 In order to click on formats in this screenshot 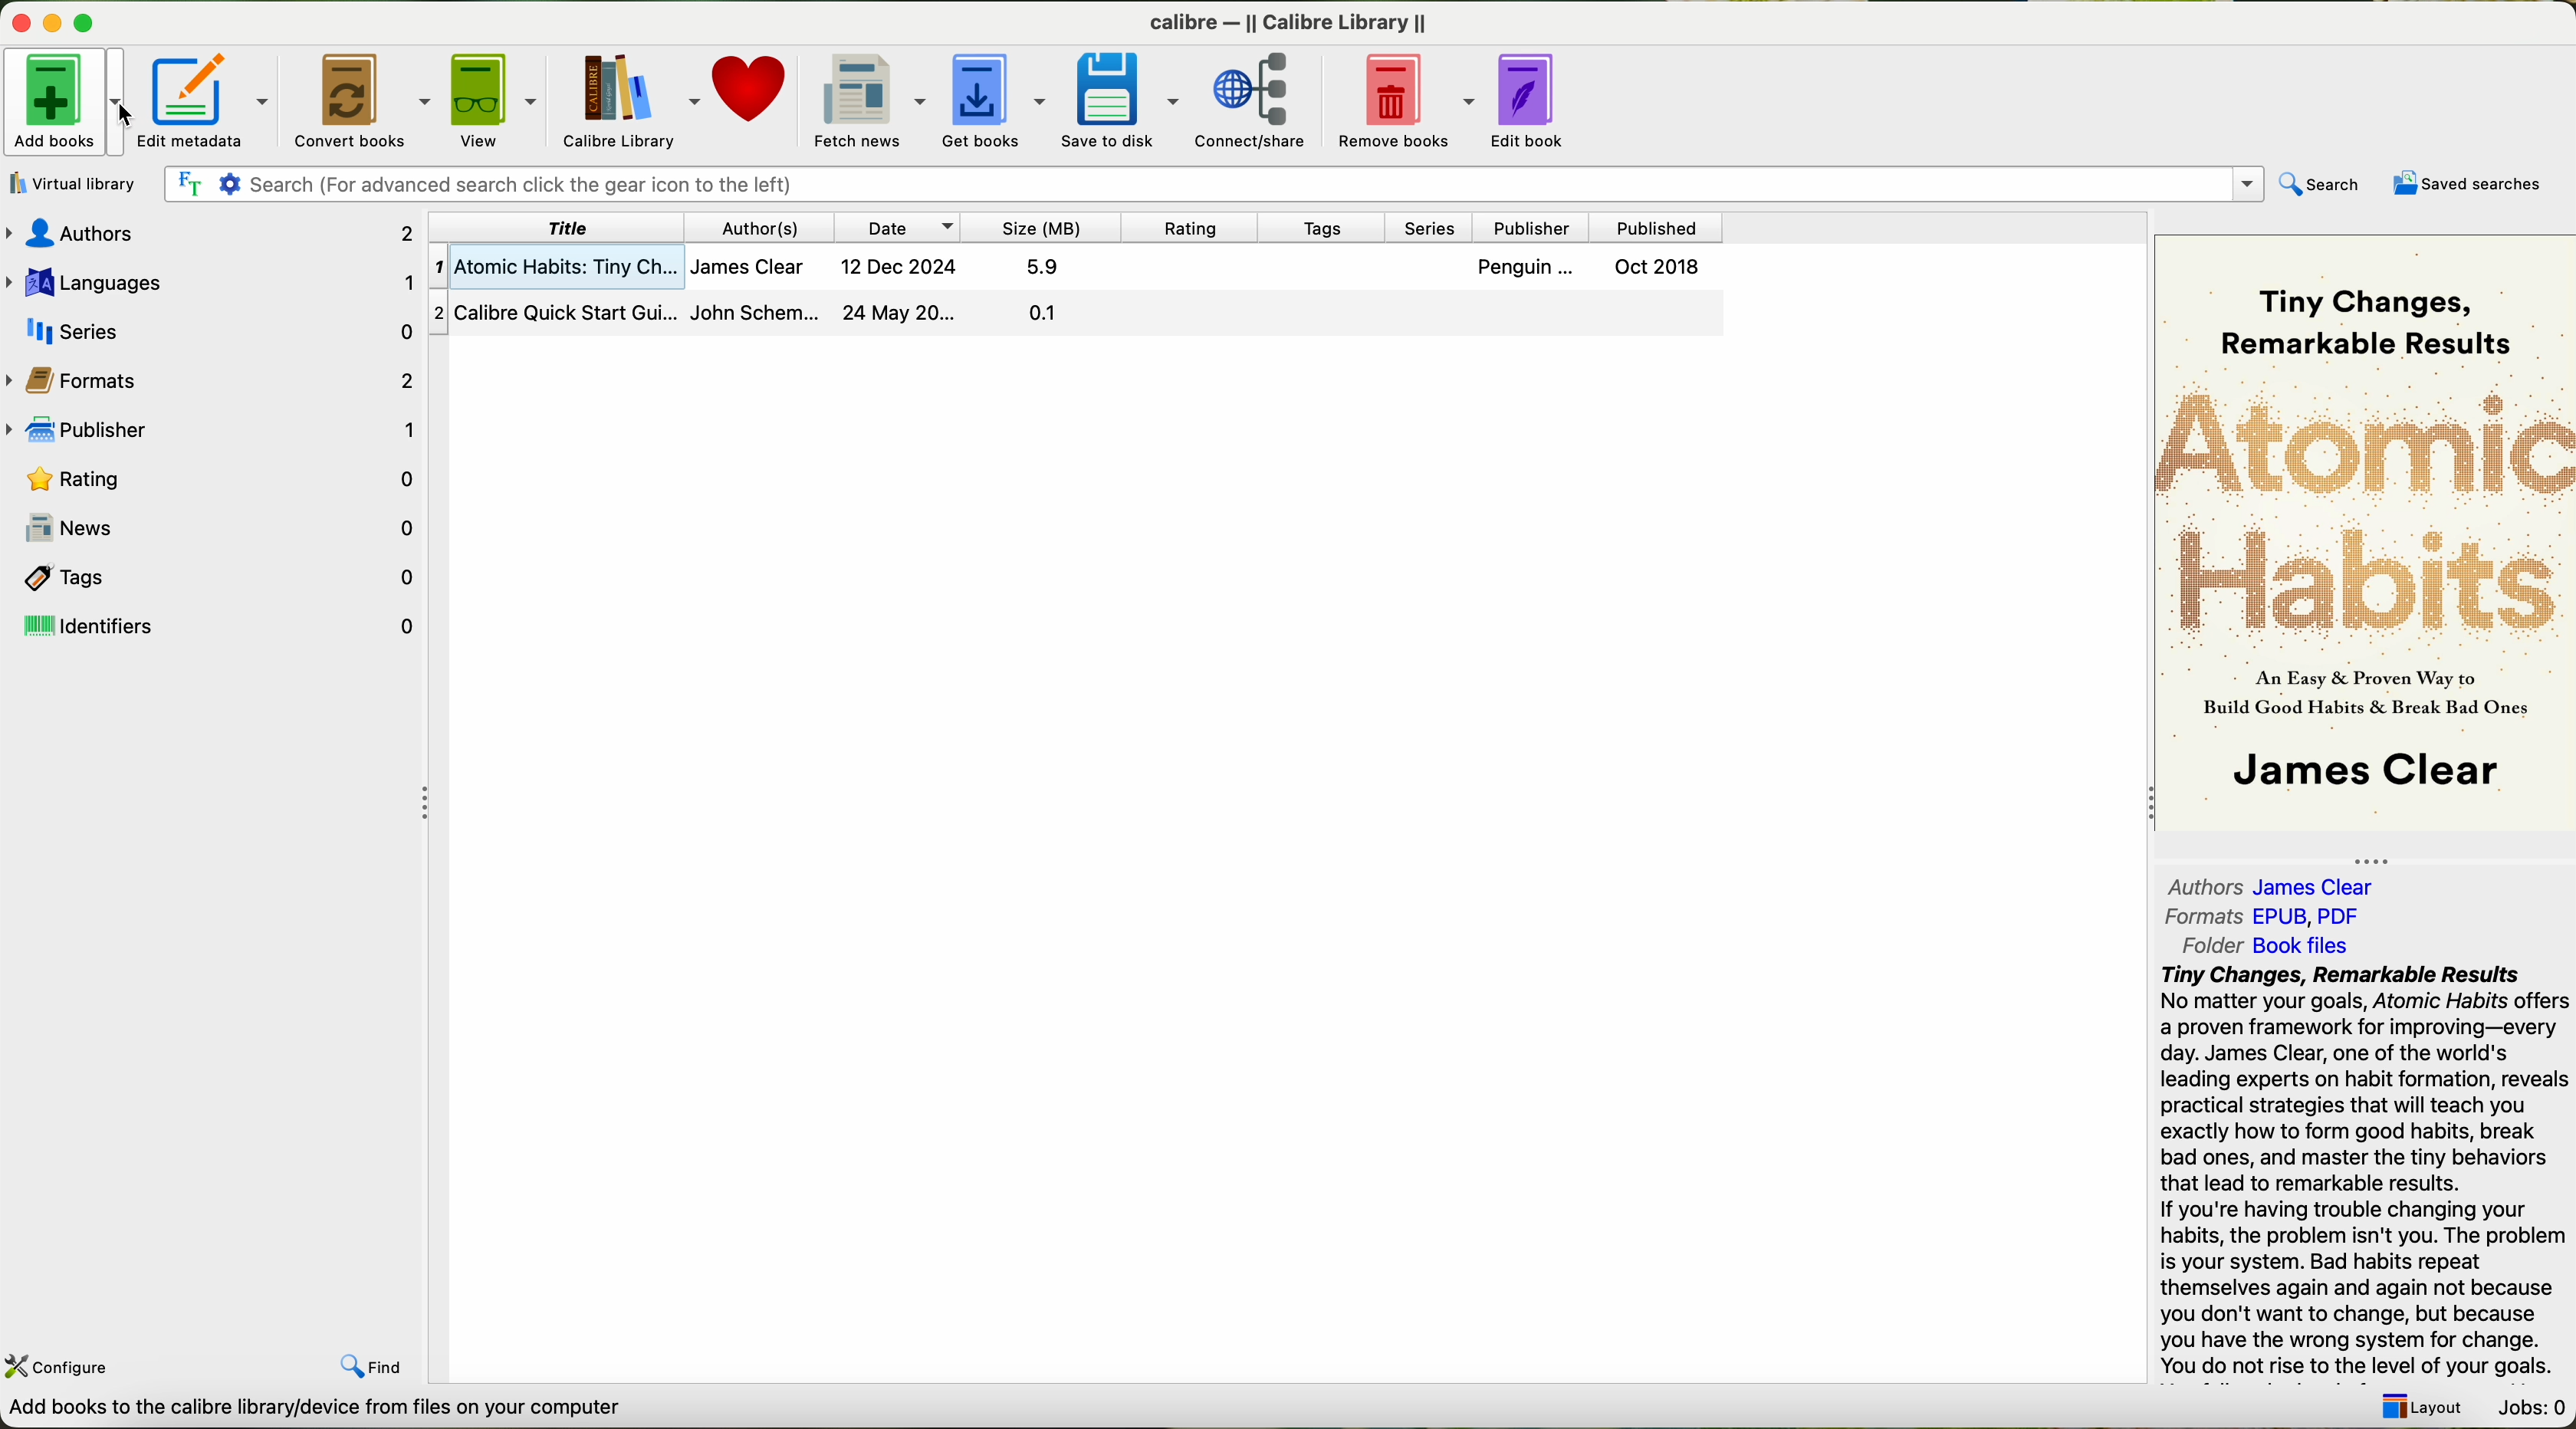, I will do `click(216, 378)`.